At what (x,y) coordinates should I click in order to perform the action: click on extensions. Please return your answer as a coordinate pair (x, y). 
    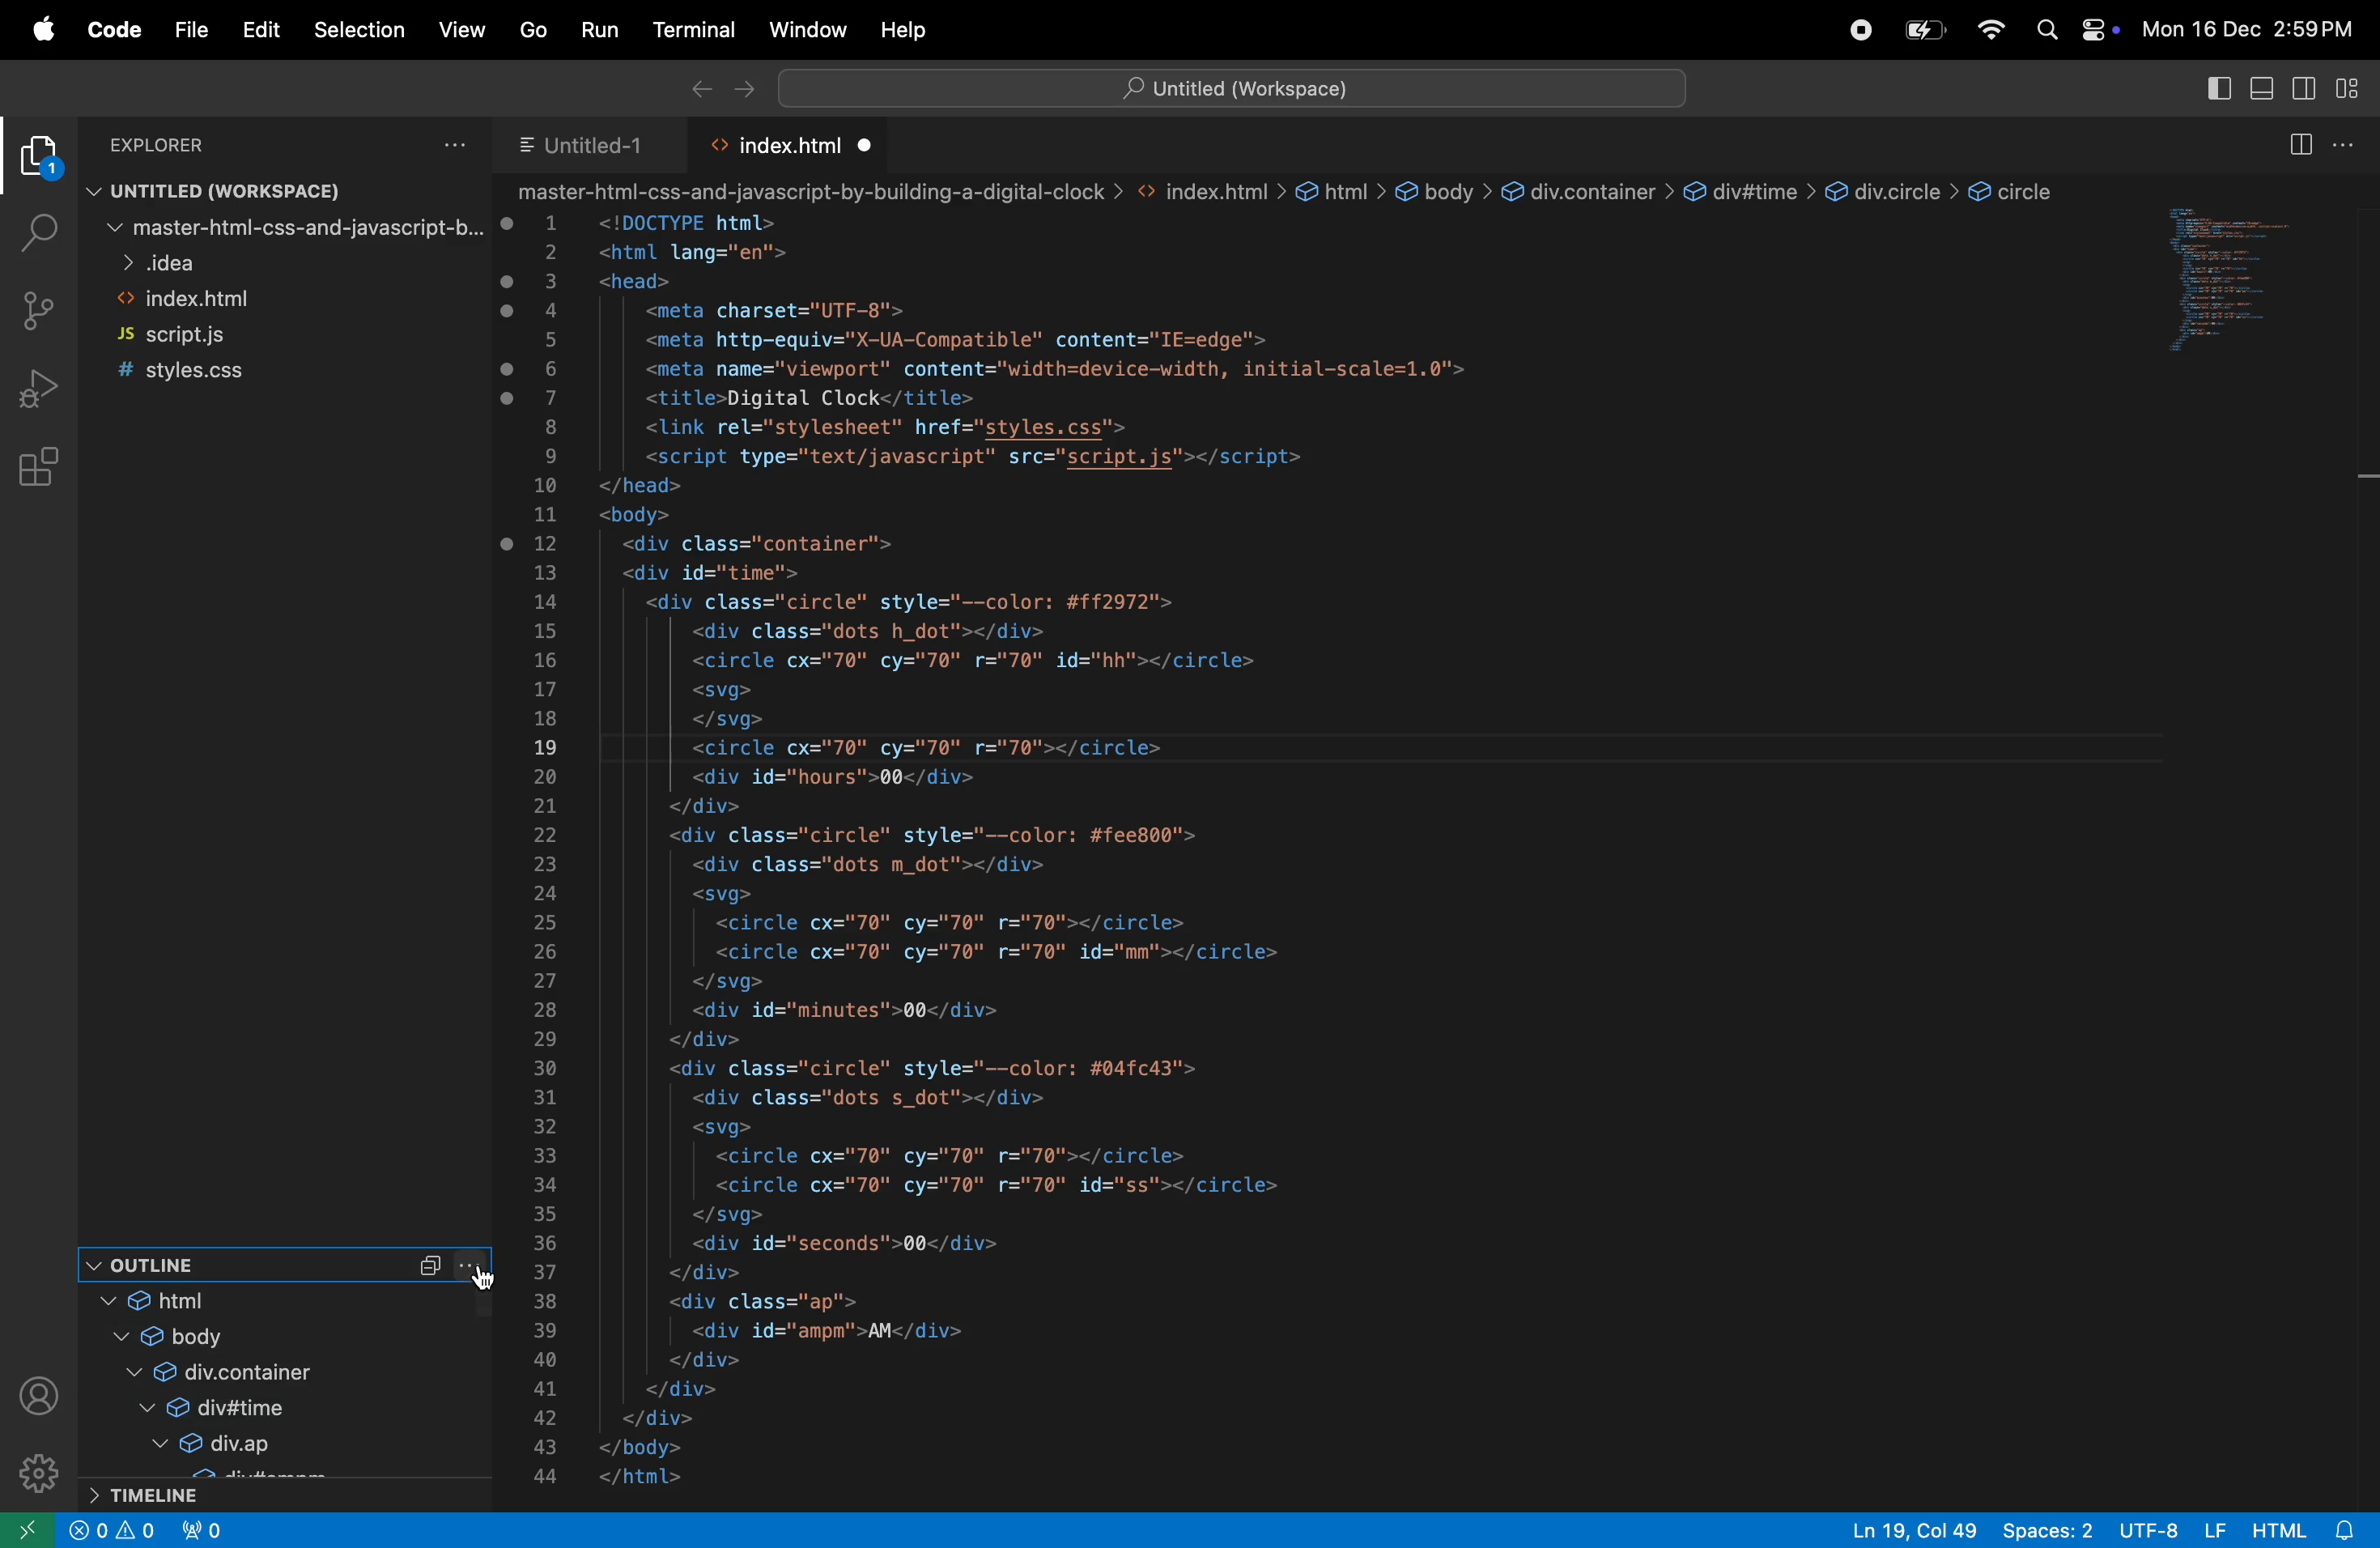
    Looking at the image, I should click on (35, 466).